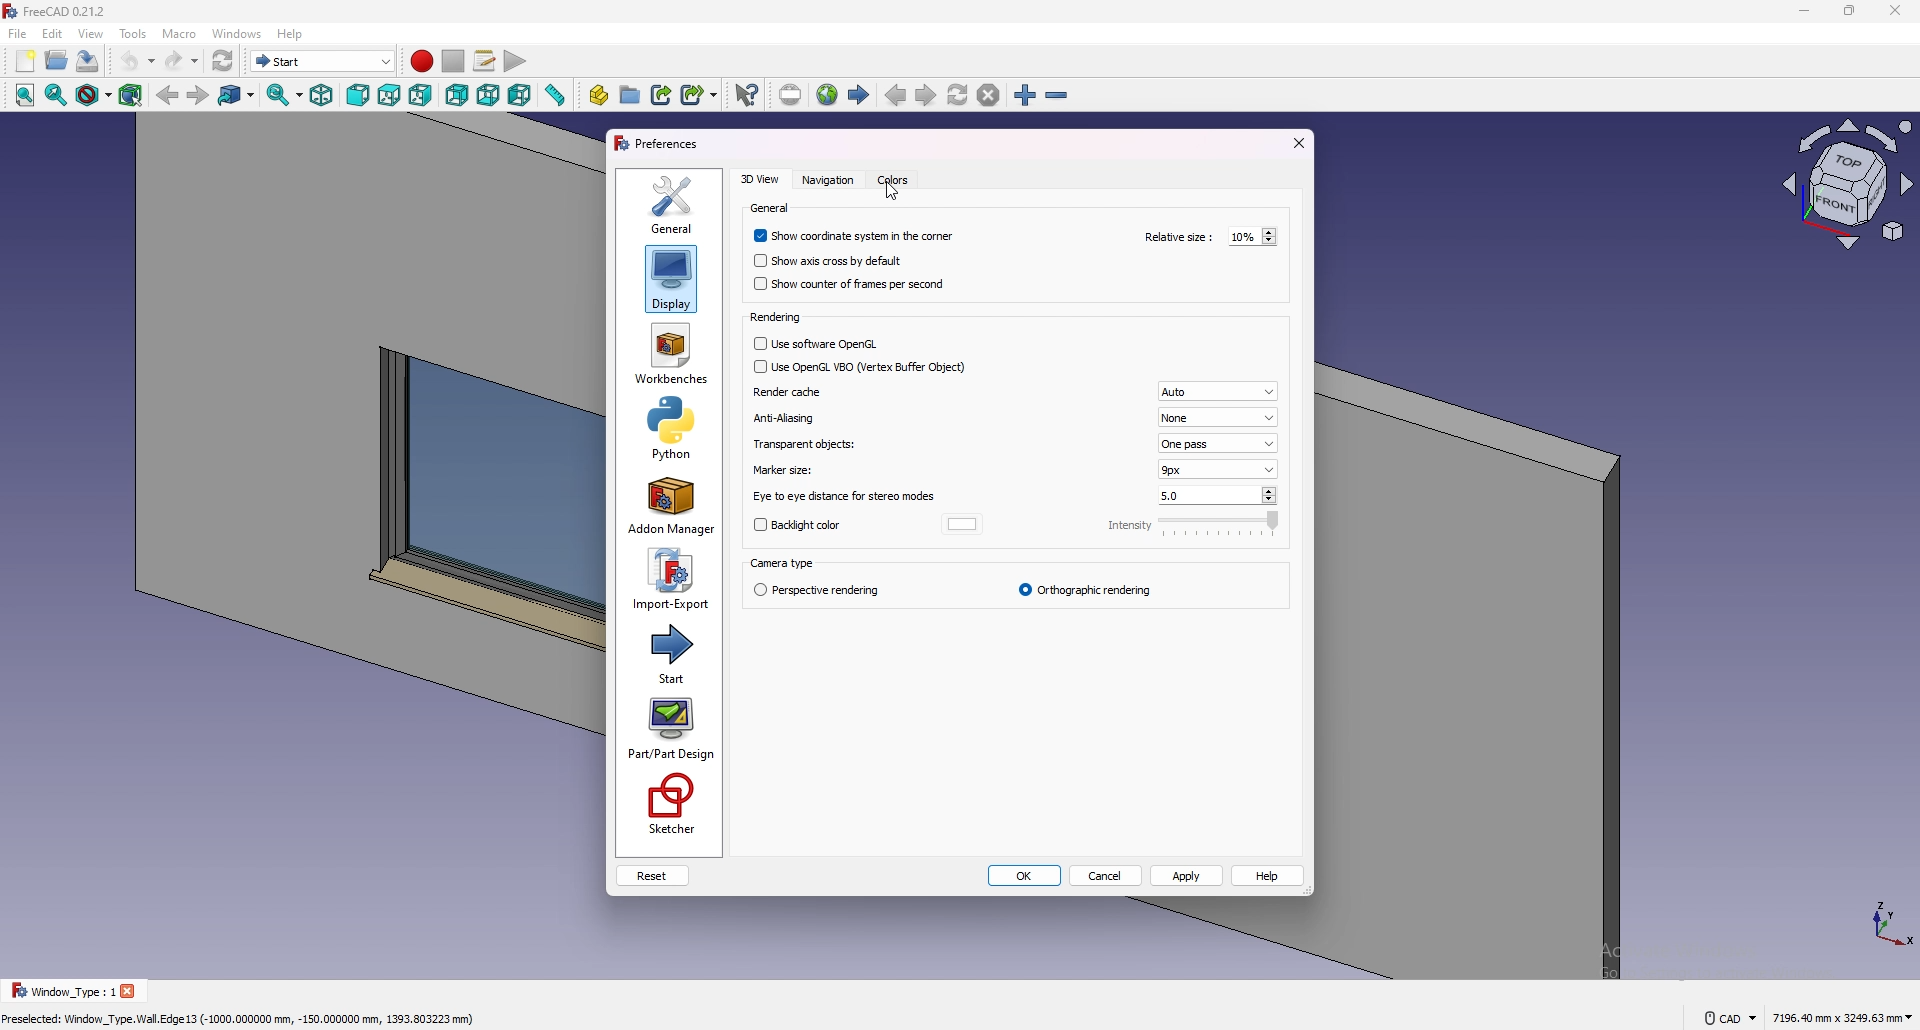 Image resolution: width=1920 pixels, height=1030 pixels. Describe the element at coordinates (785, 470) in the screenshot. I see `marker size:` at that location.